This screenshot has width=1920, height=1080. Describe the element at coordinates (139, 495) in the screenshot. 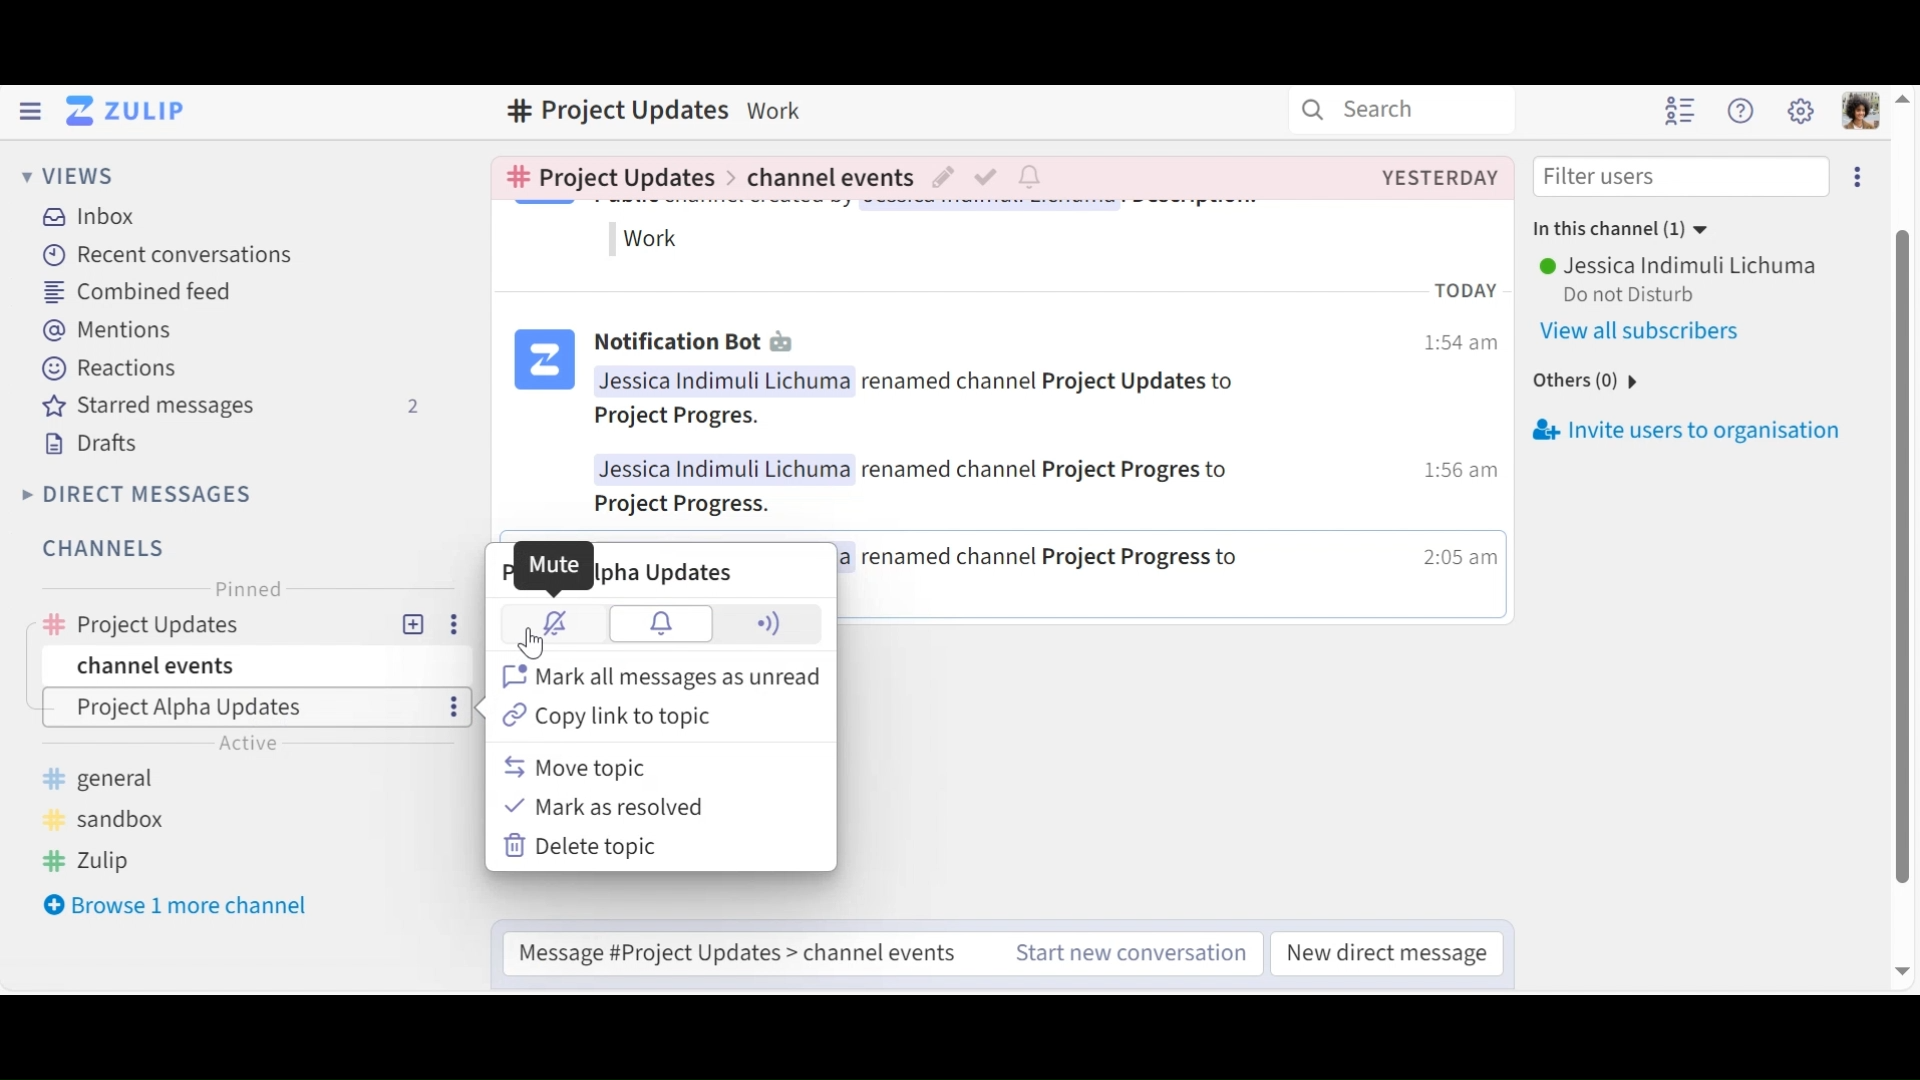

I see `Direct Messages` at that location.